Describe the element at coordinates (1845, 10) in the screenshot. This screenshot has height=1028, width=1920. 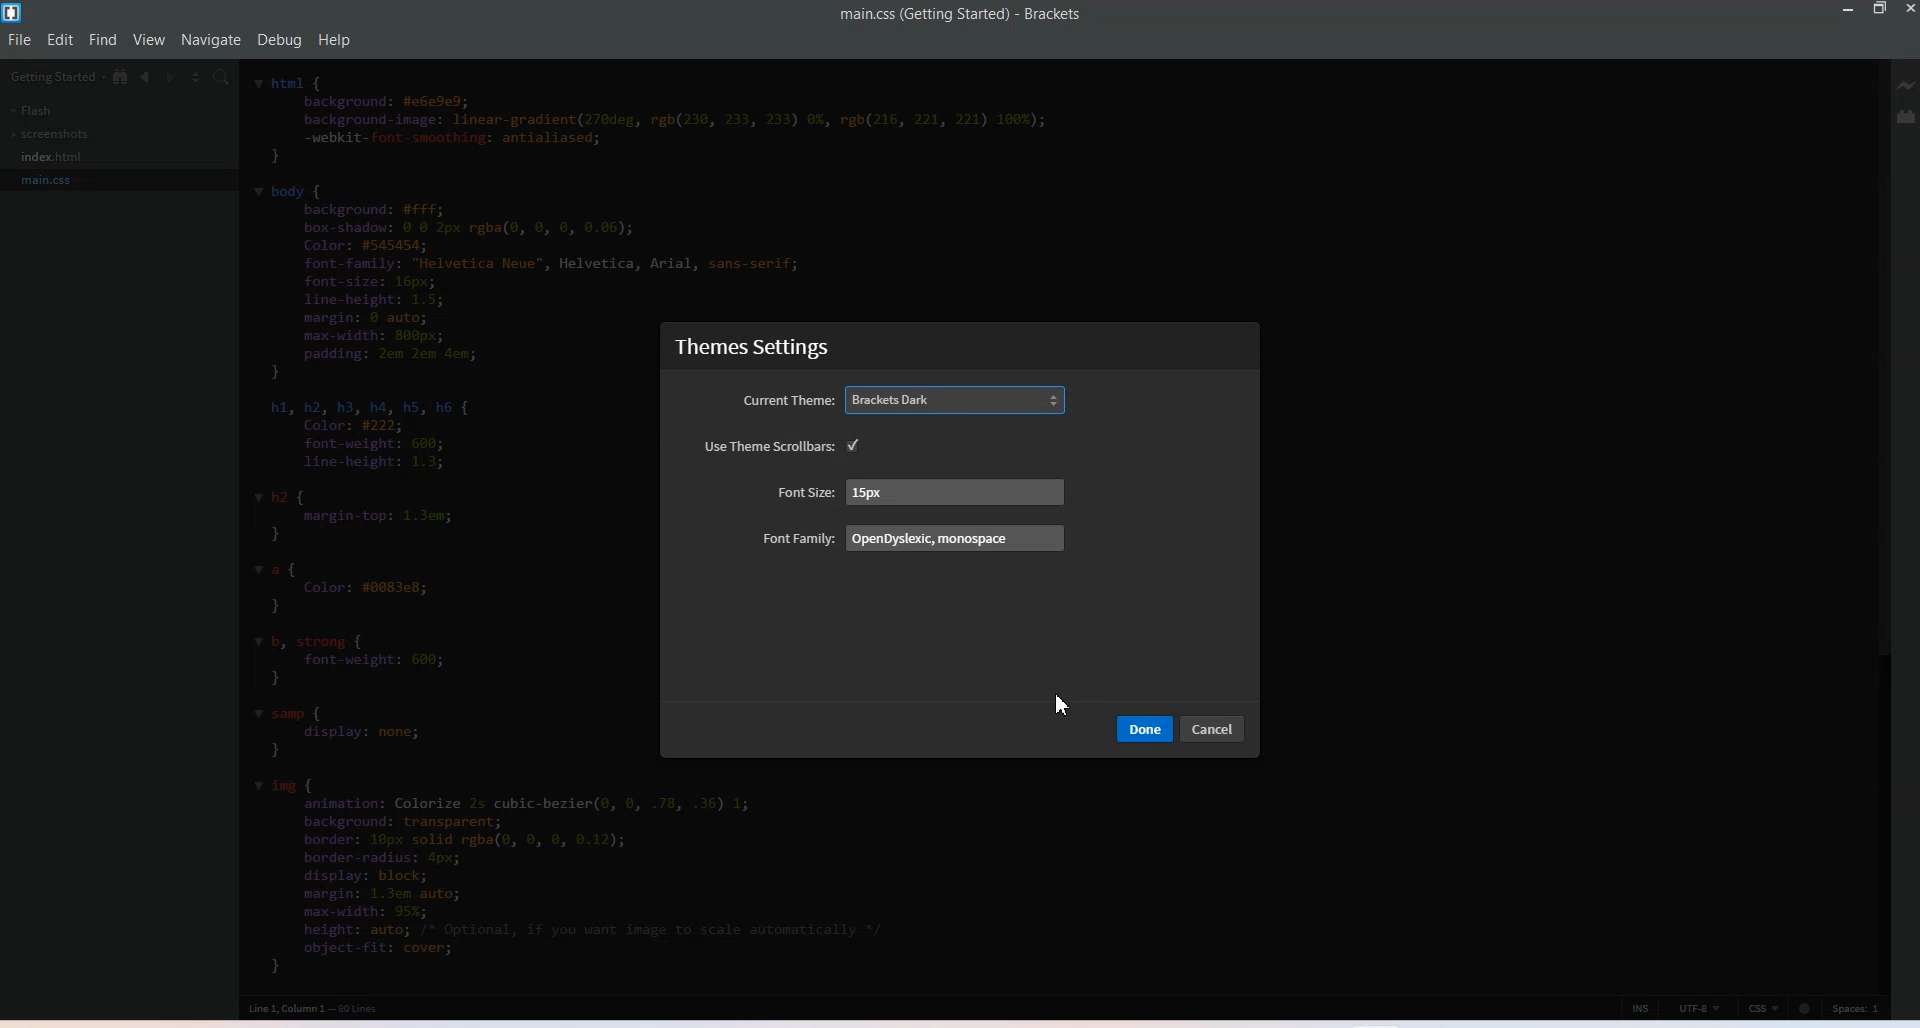
I see `Minimize` at that location.